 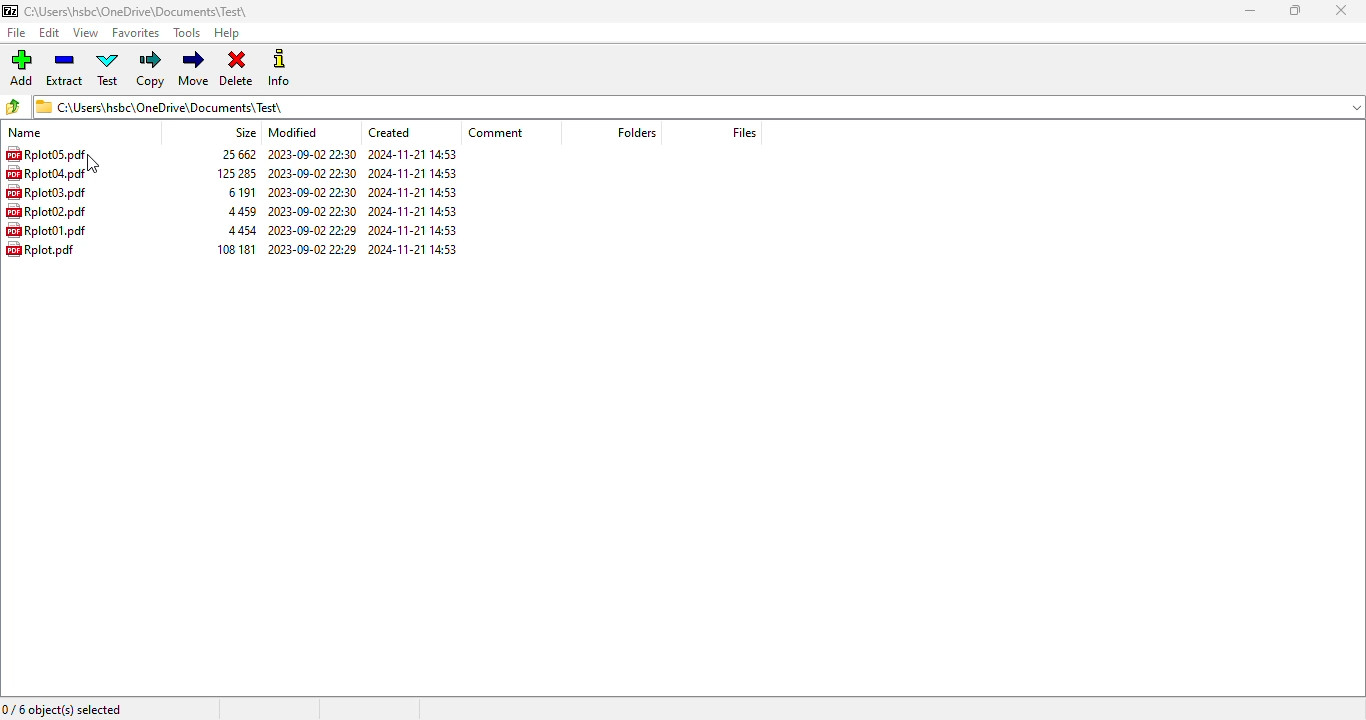 What do you see at coordinates (41, 249) in the screenshot?
I see `rplot` at bounding box center [41, 249].